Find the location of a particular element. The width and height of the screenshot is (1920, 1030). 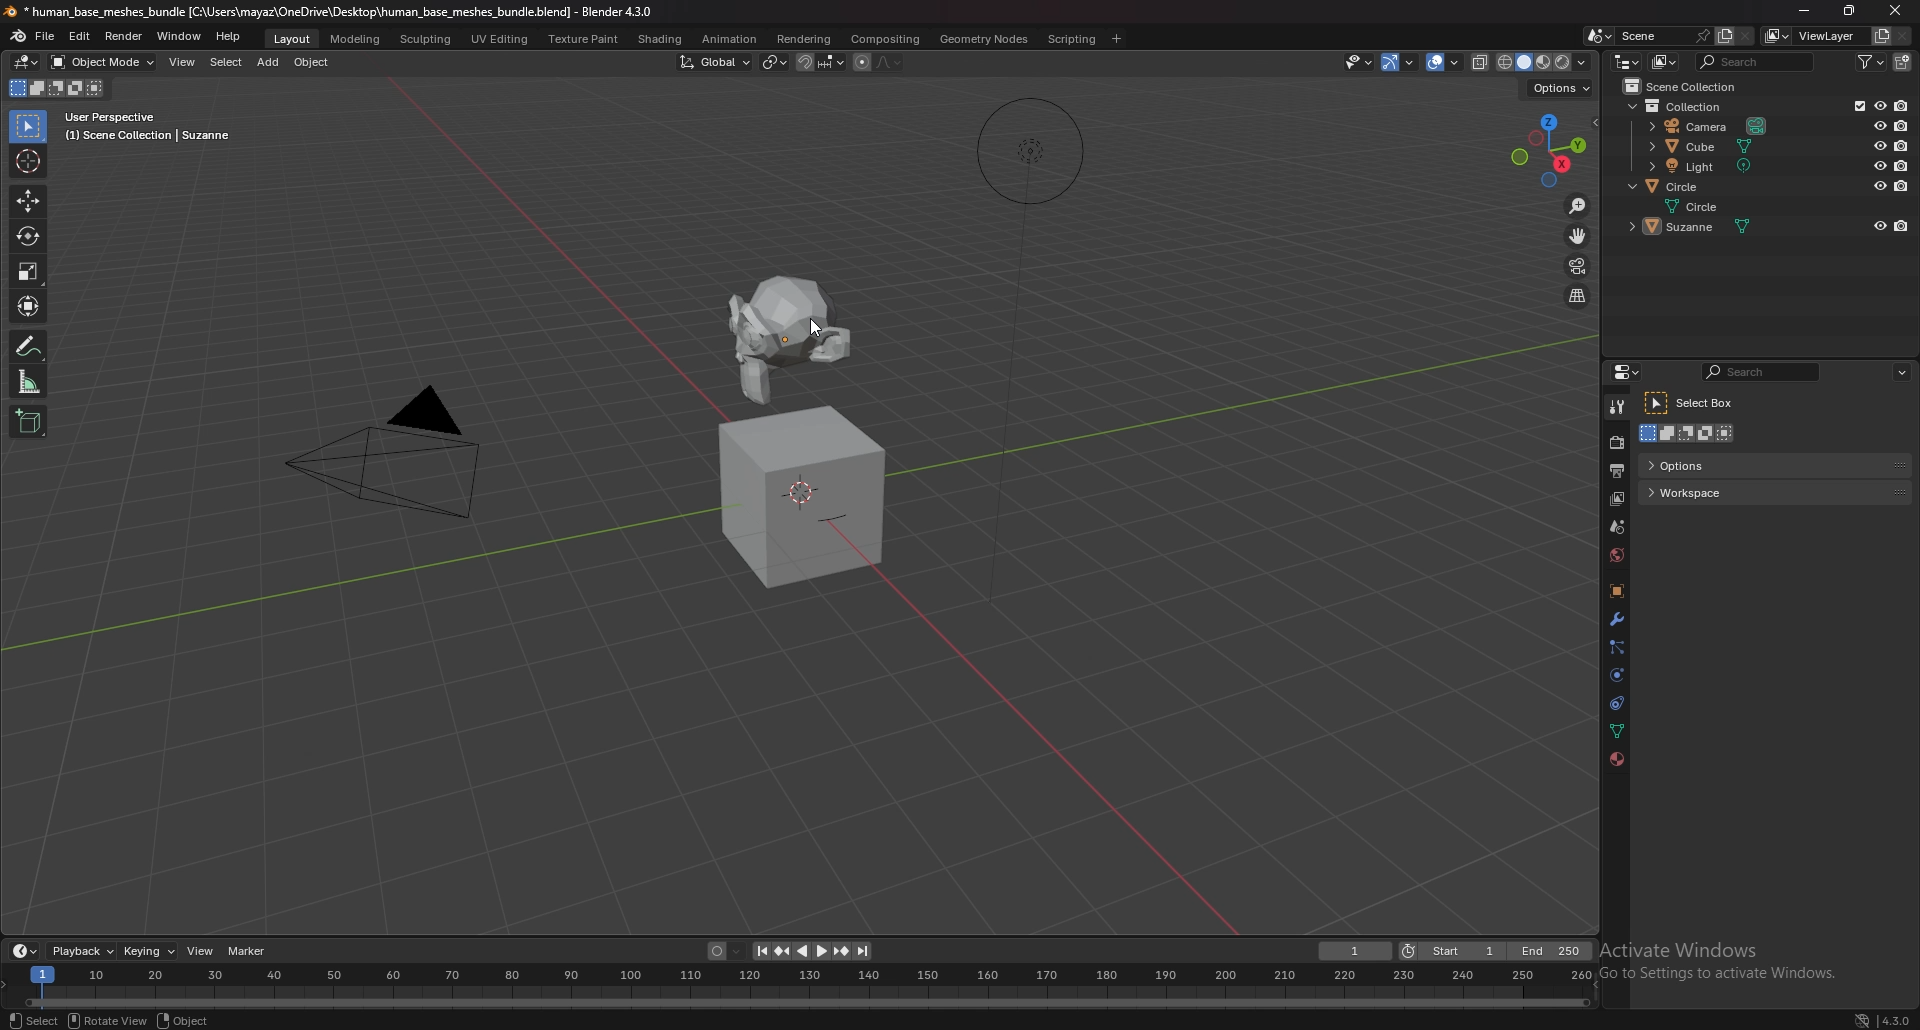

marker is located at coordinates (247, 951).